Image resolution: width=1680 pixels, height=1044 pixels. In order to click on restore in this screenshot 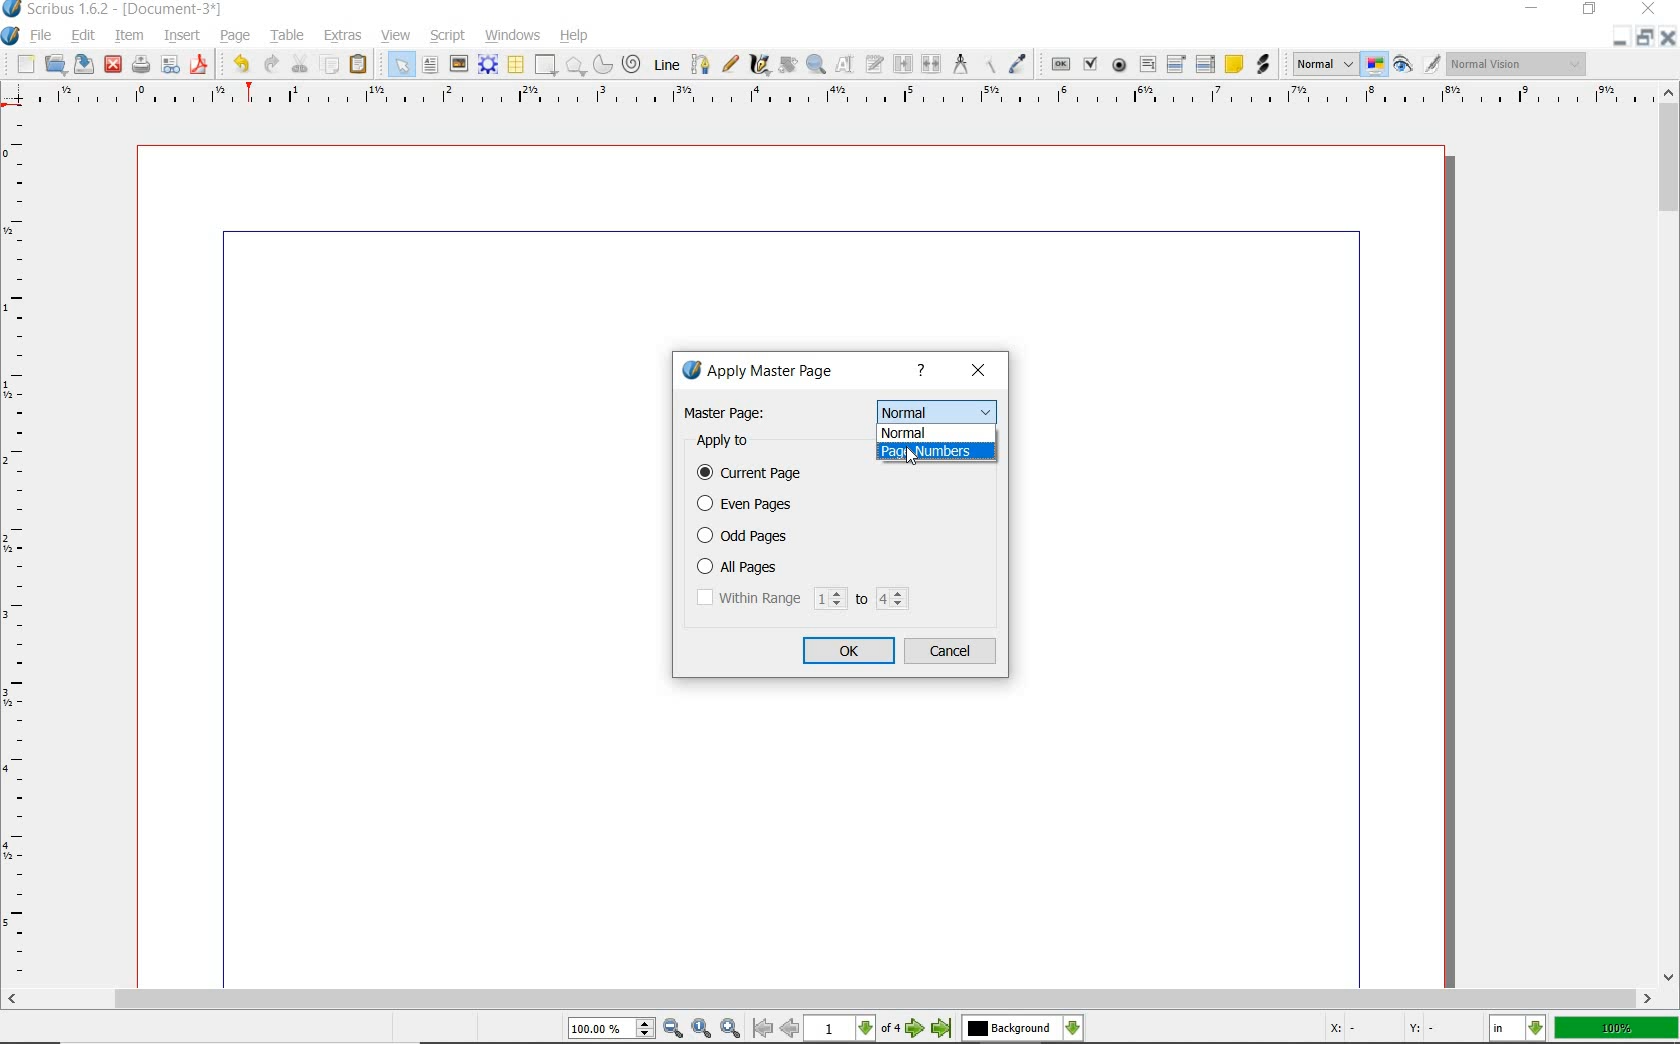, I will do `click(1589, 12)`.